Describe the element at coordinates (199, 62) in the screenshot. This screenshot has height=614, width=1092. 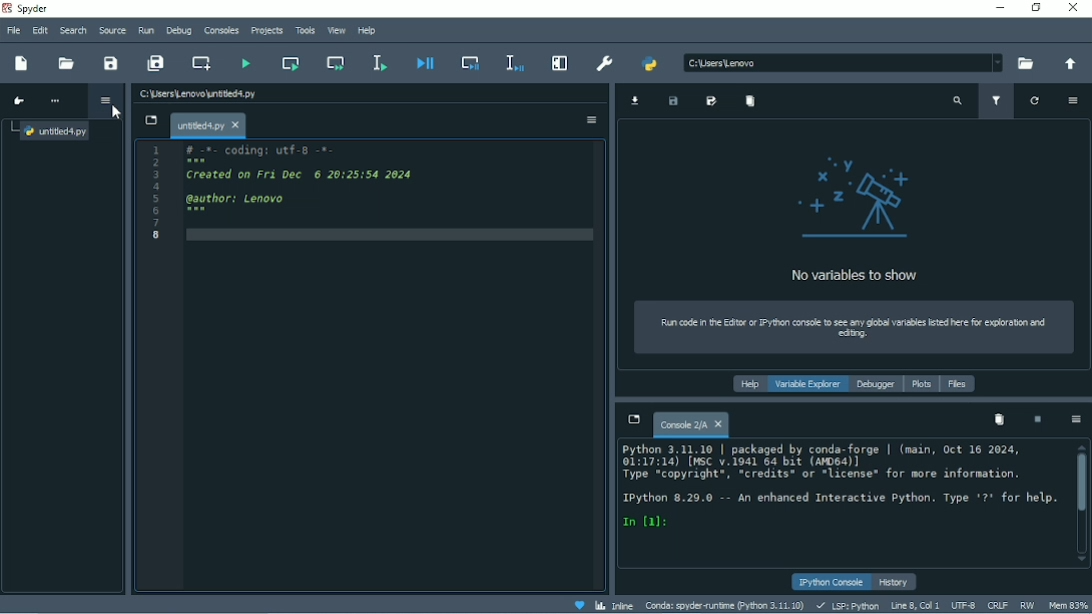
I see `Create new cell at the current line` at that location.